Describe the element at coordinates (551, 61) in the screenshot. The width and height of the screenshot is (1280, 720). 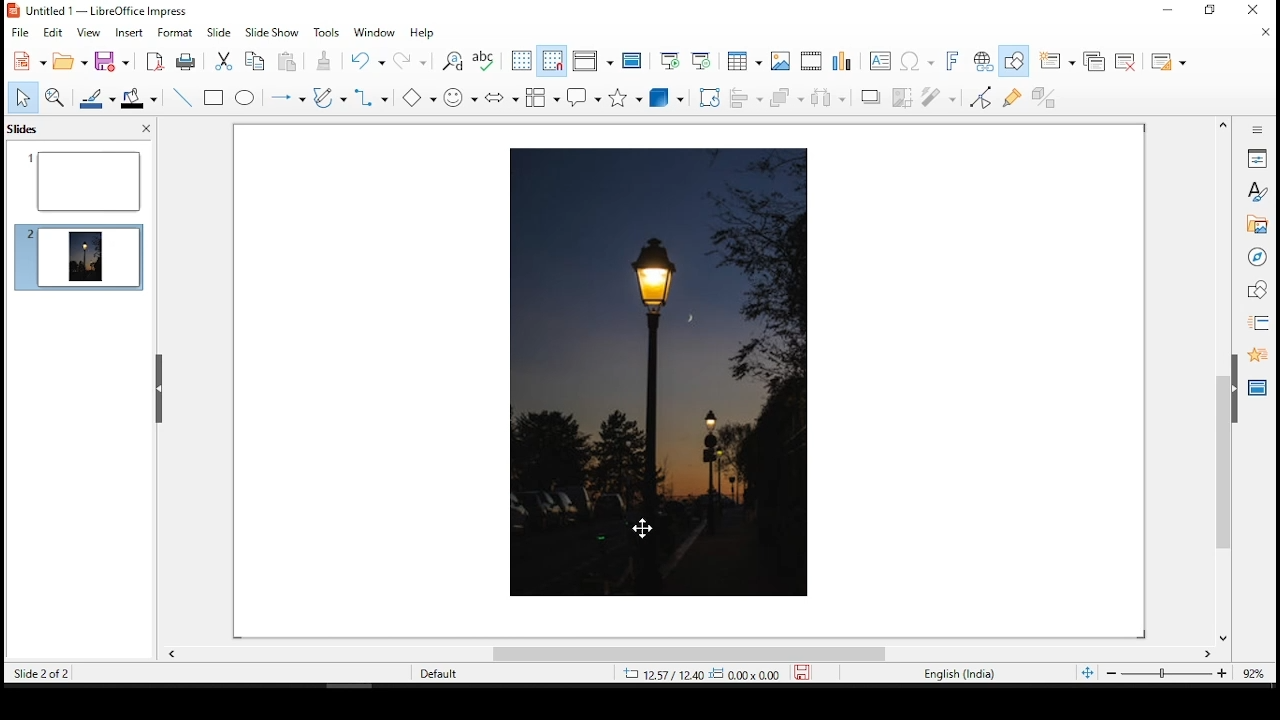
I see `snap to grids` at that location.